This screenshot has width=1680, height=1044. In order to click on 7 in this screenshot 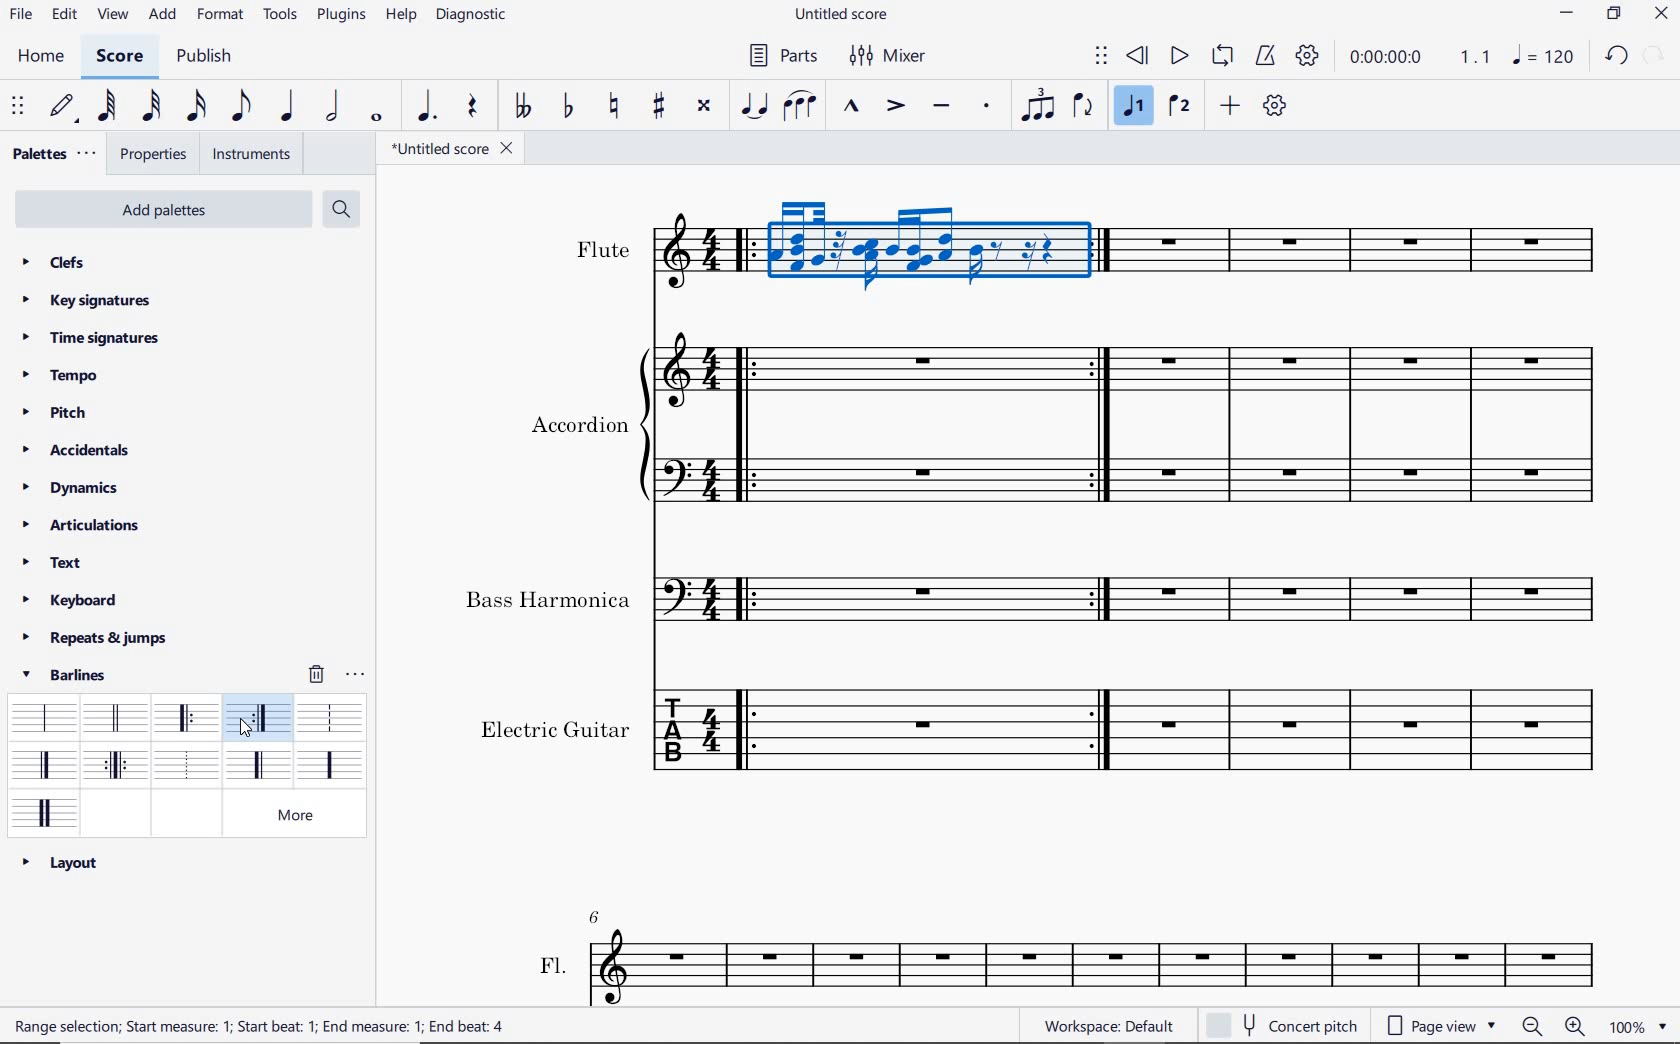, I will do `click(600, 914)`.